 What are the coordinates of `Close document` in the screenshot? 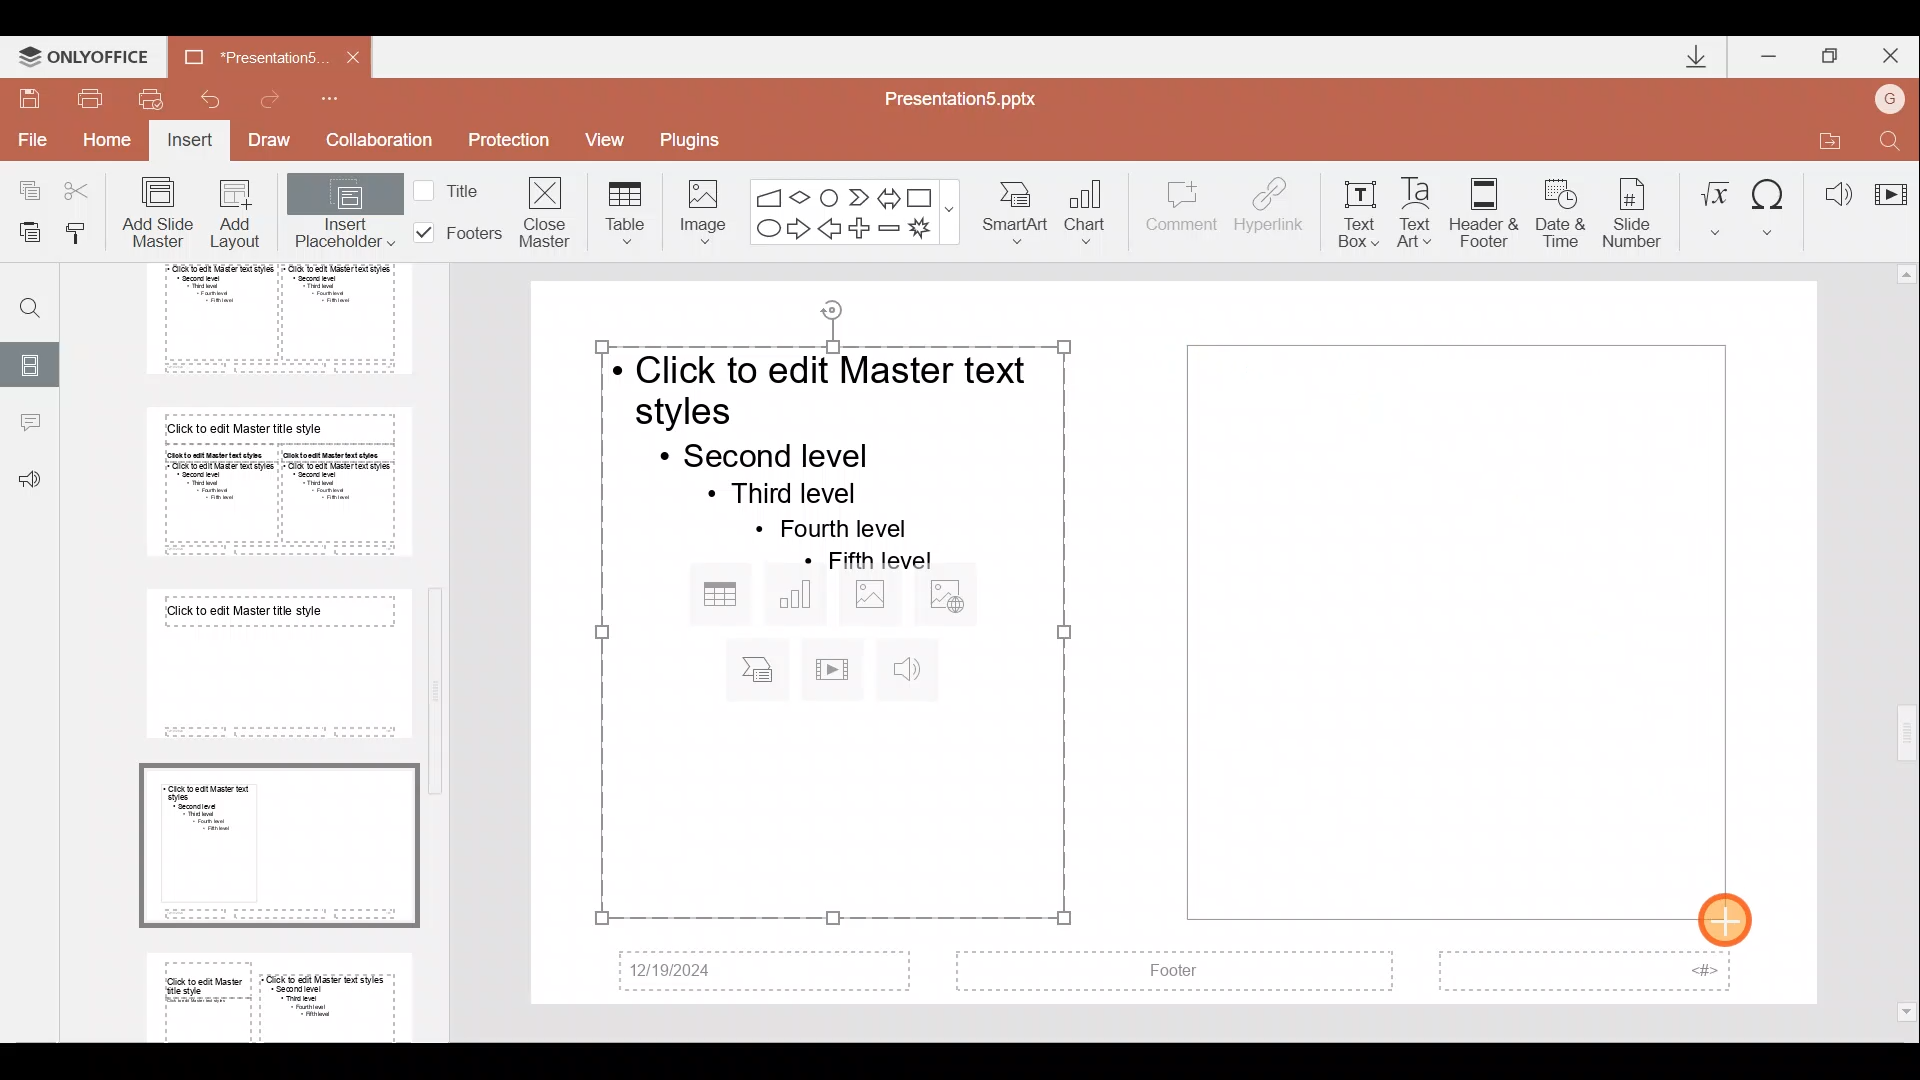 It's located at (347, 56).